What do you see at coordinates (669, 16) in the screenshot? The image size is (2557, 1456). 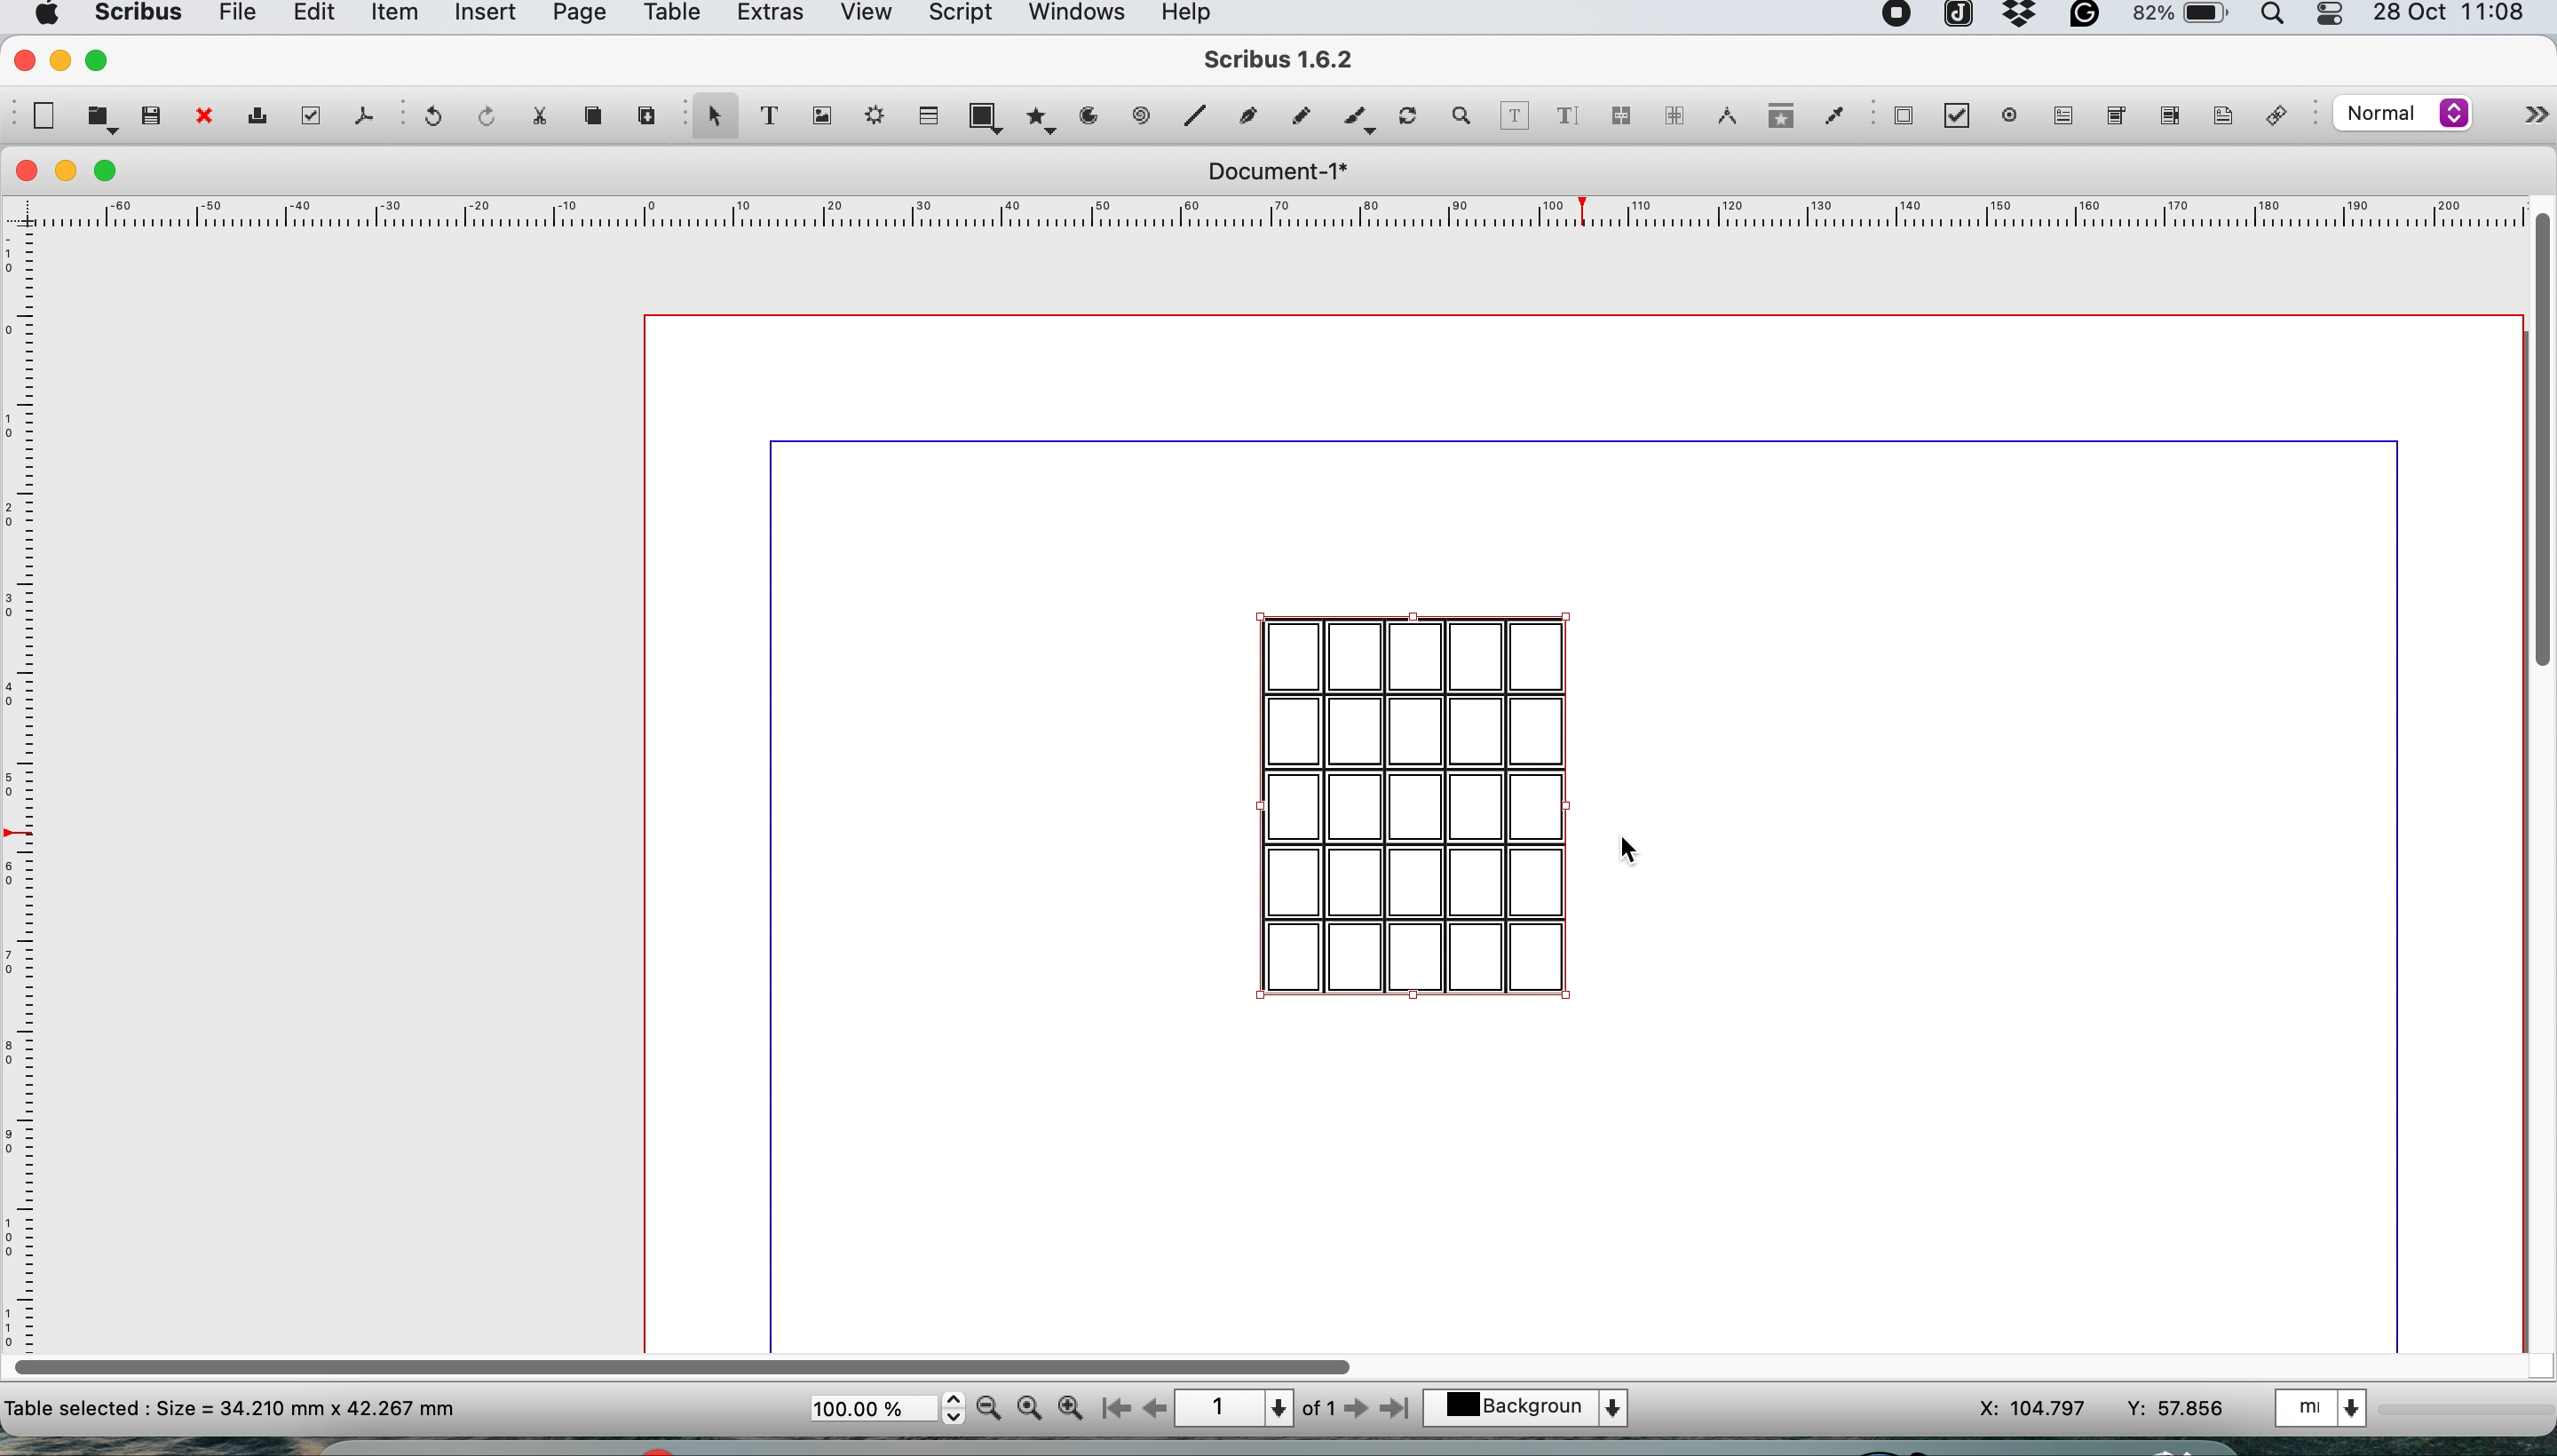 I see `table` at bounding box center [669, 16].